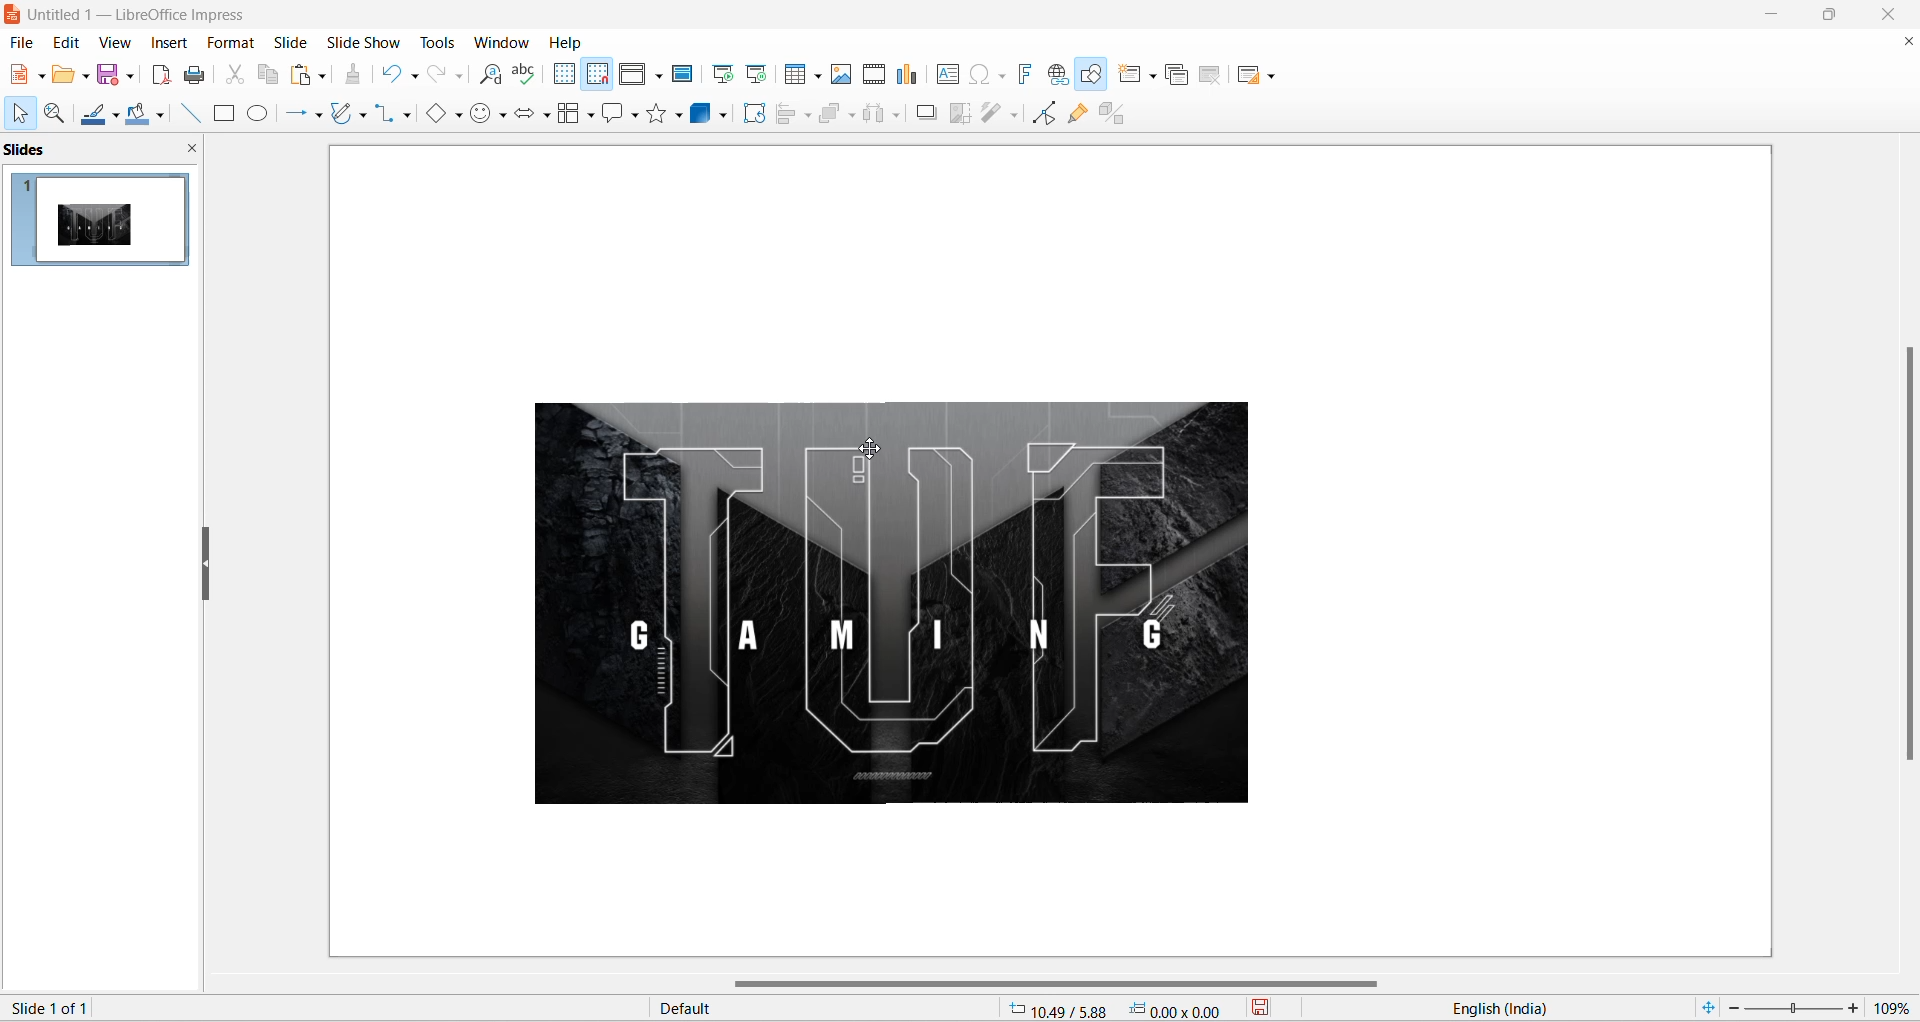 The height and width of the screenshot is (1022, 1920). Describe the element at coordinates (106, 150) in the screenshot. I see `slides and close slide` at that location.